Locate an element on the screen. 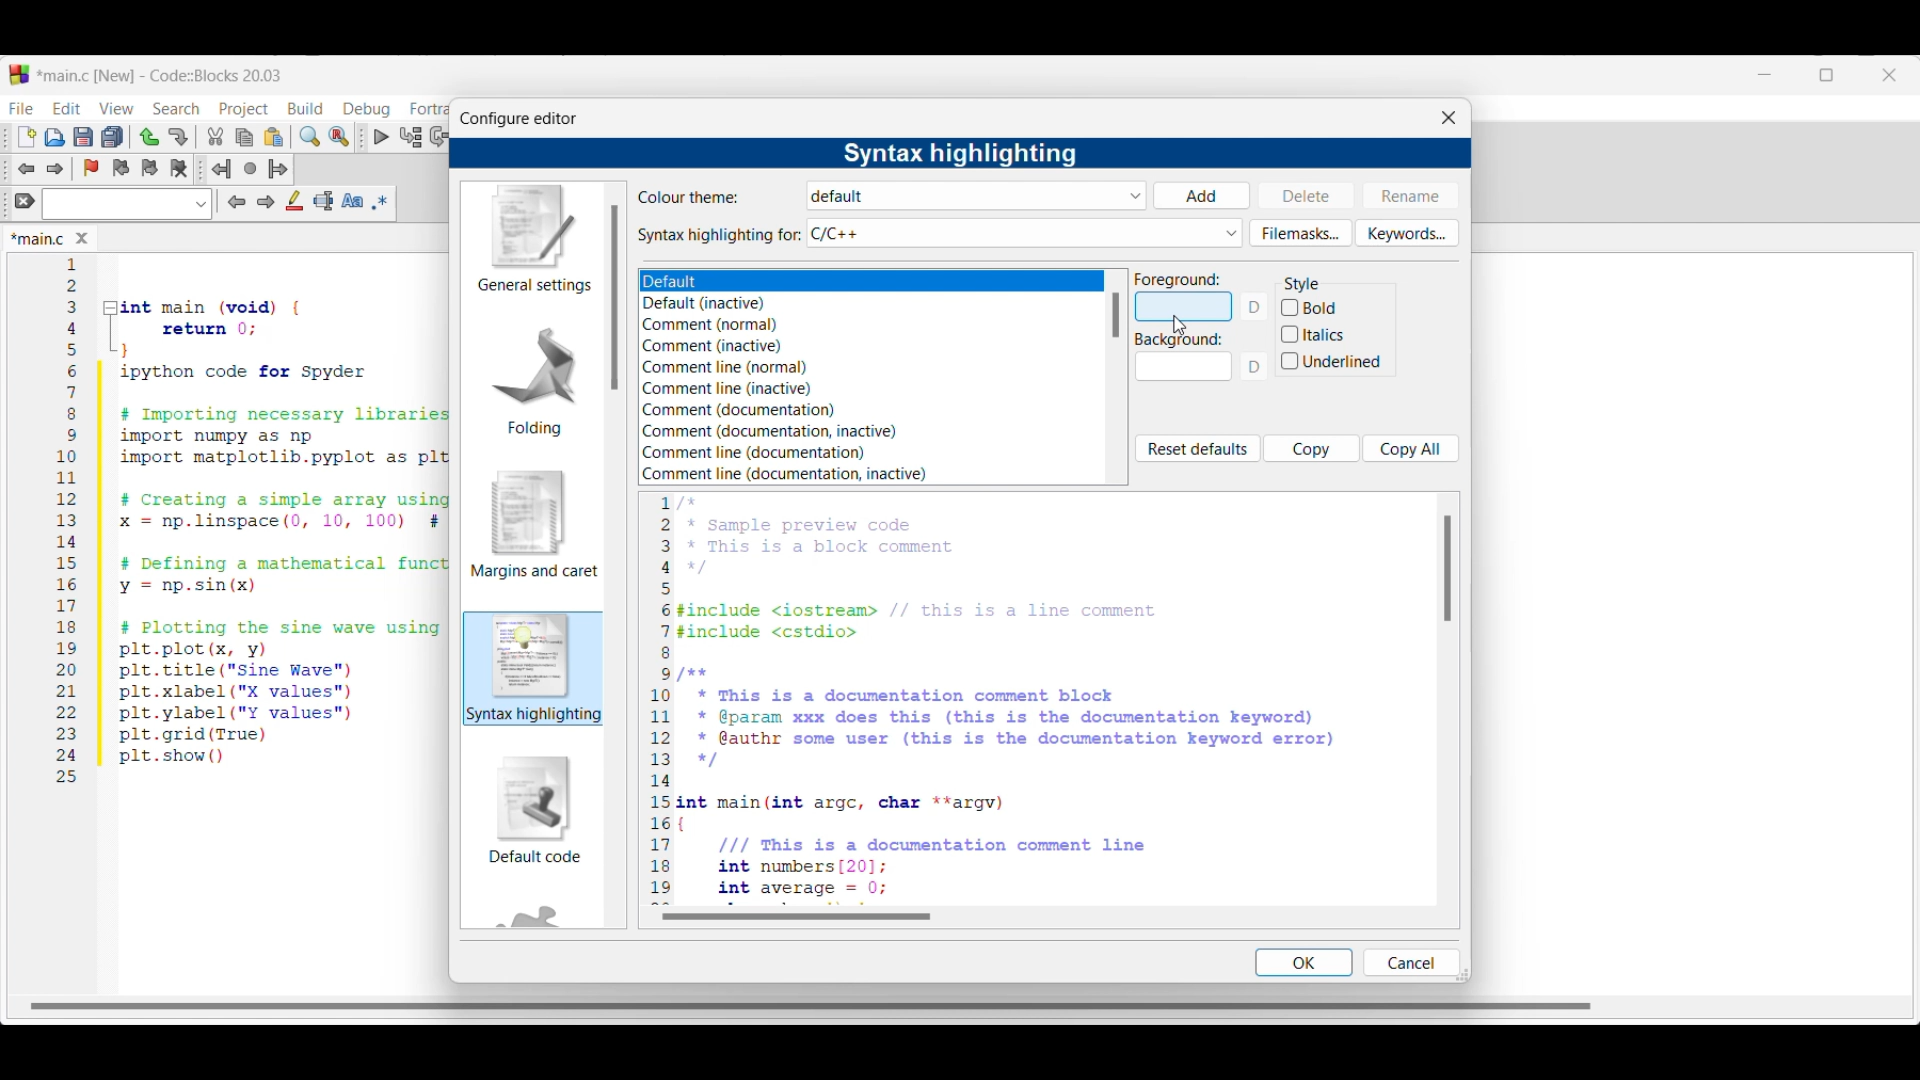  Margins and caret is located at coordinates (535, 524).